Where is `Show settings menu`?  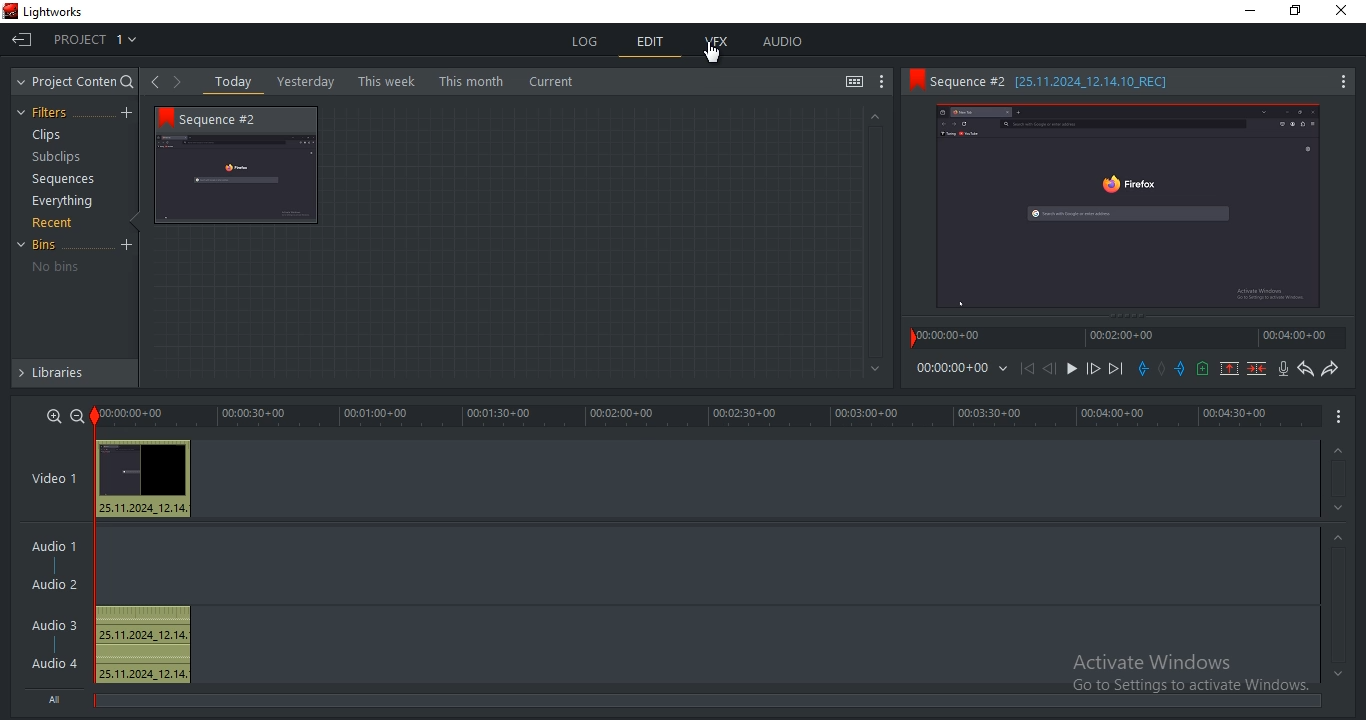
Show settings menu is located at coordinates (1337, 418).